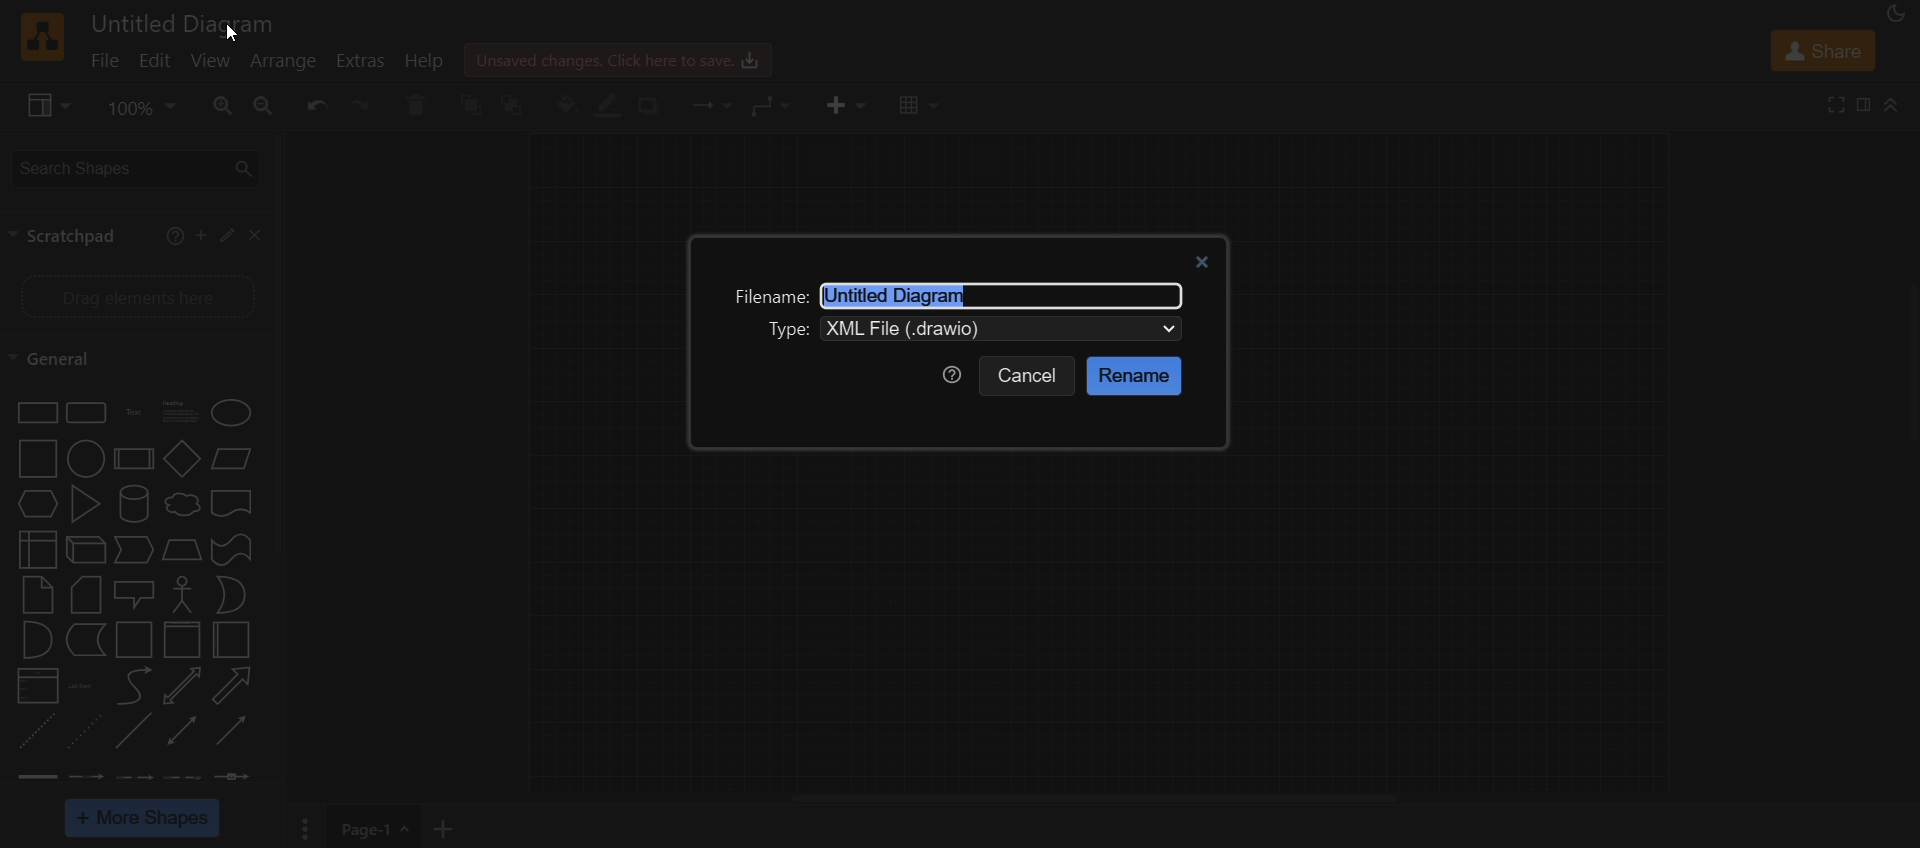 The image size is (1920, 848). I want to click on cursor, so click(228, 37).